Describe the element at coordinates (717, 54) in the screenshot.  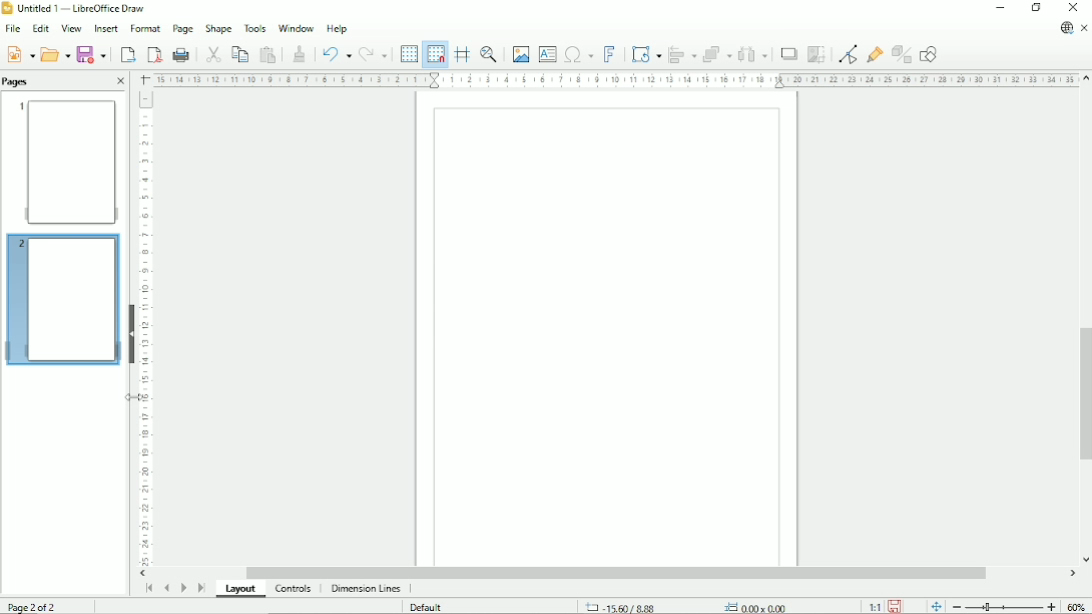
I see `Arrange` at that location.